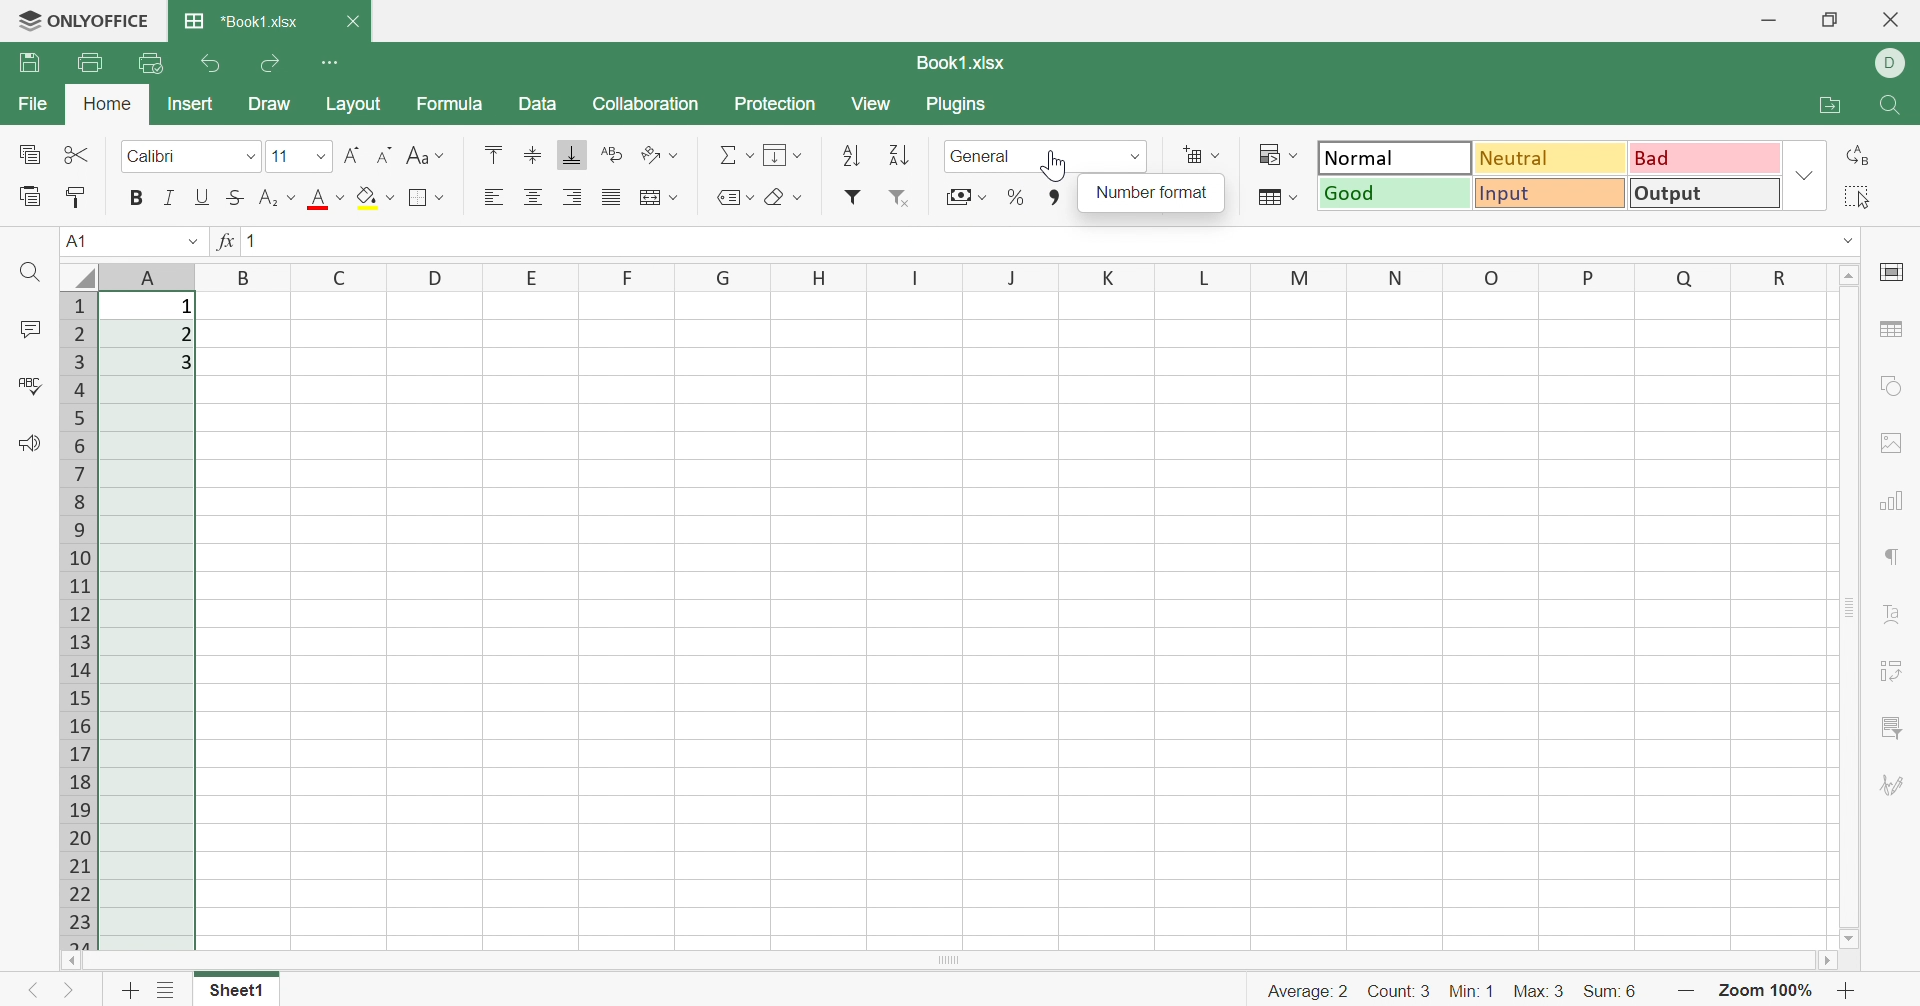 This screenshot has width=1920, height=1006. What do you see at coordinates (493, 153) in the screenshot?
I see `Align top` at bounding box center [493, 153].